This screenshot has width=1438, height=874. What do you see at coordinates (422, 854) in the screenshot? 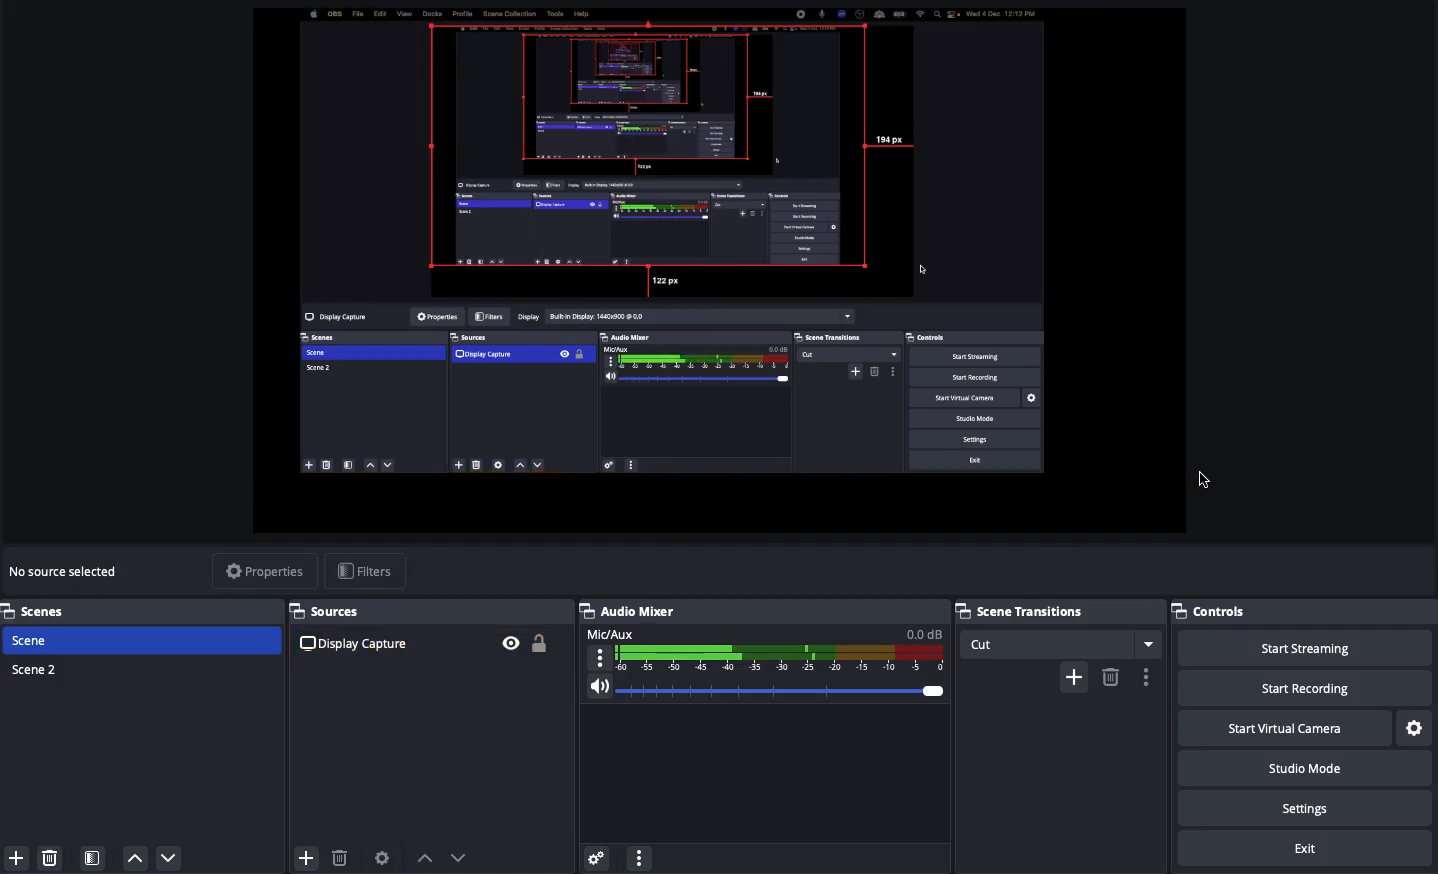
I see `Up` at bounding box center [422, 854].